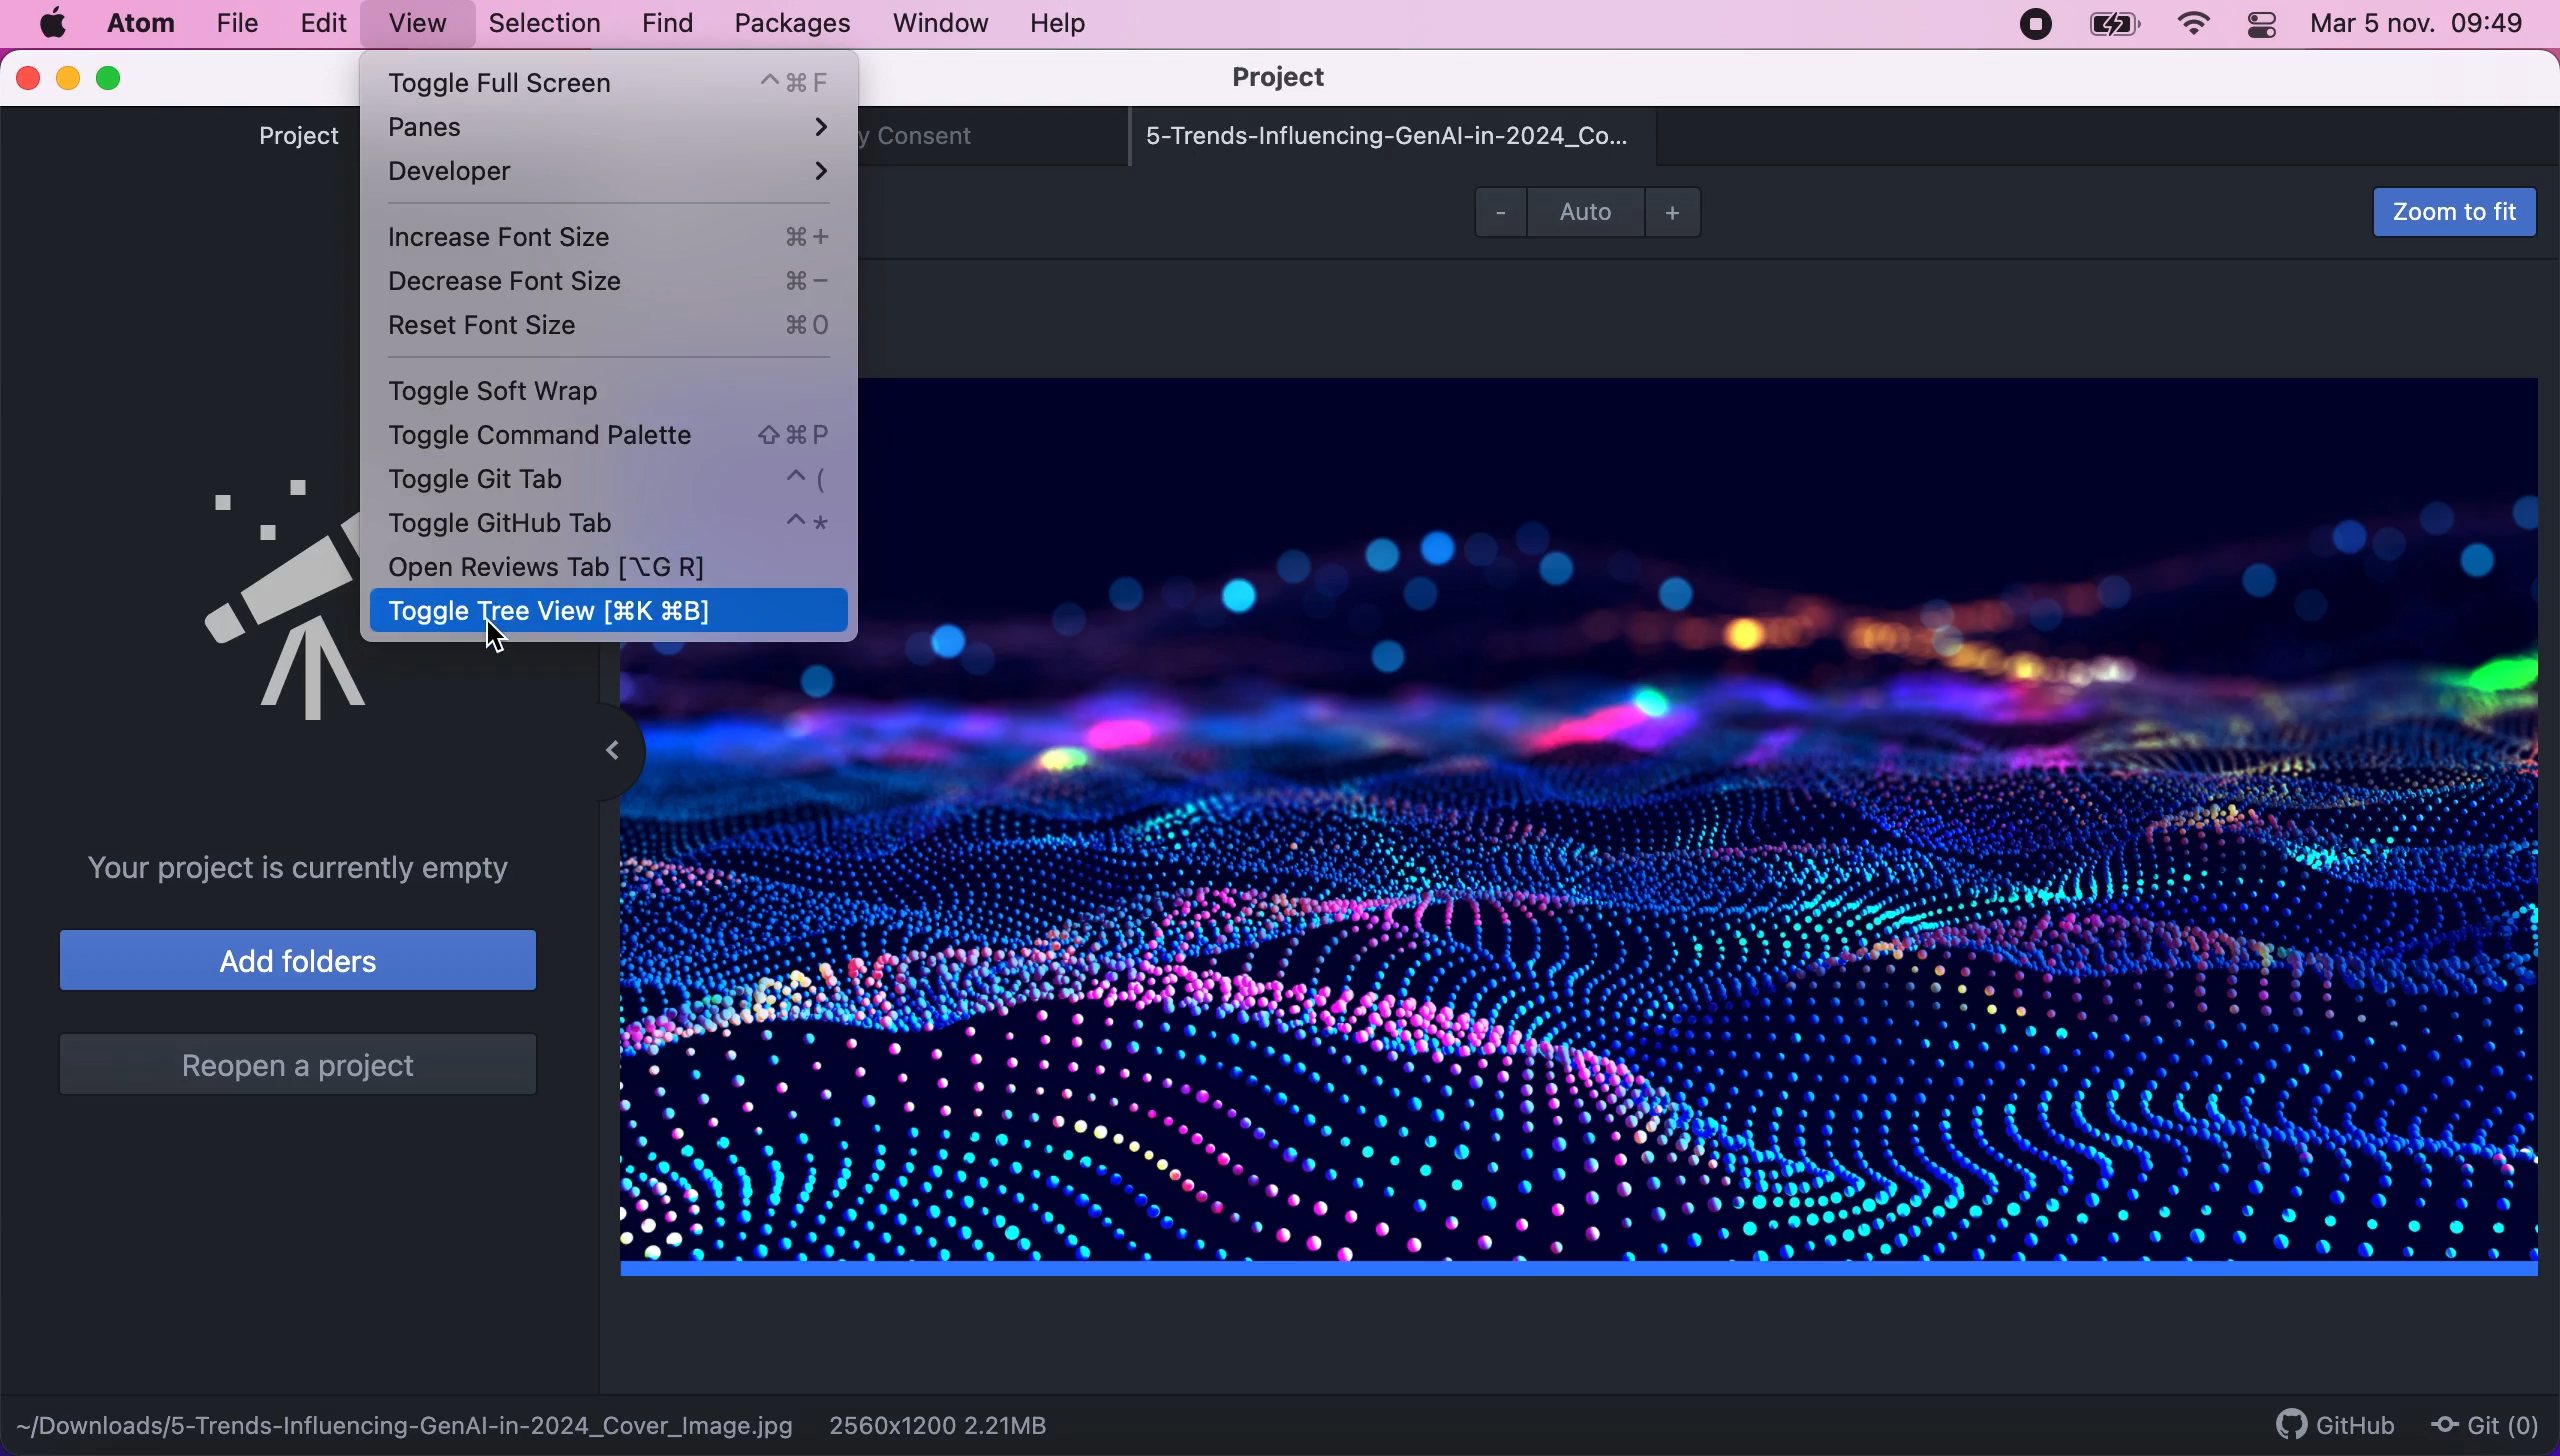 This screenshot has width=2560, height=1456. Describe the element at coordinates (144, 28) in the screenshot. I see `atom` at that location.